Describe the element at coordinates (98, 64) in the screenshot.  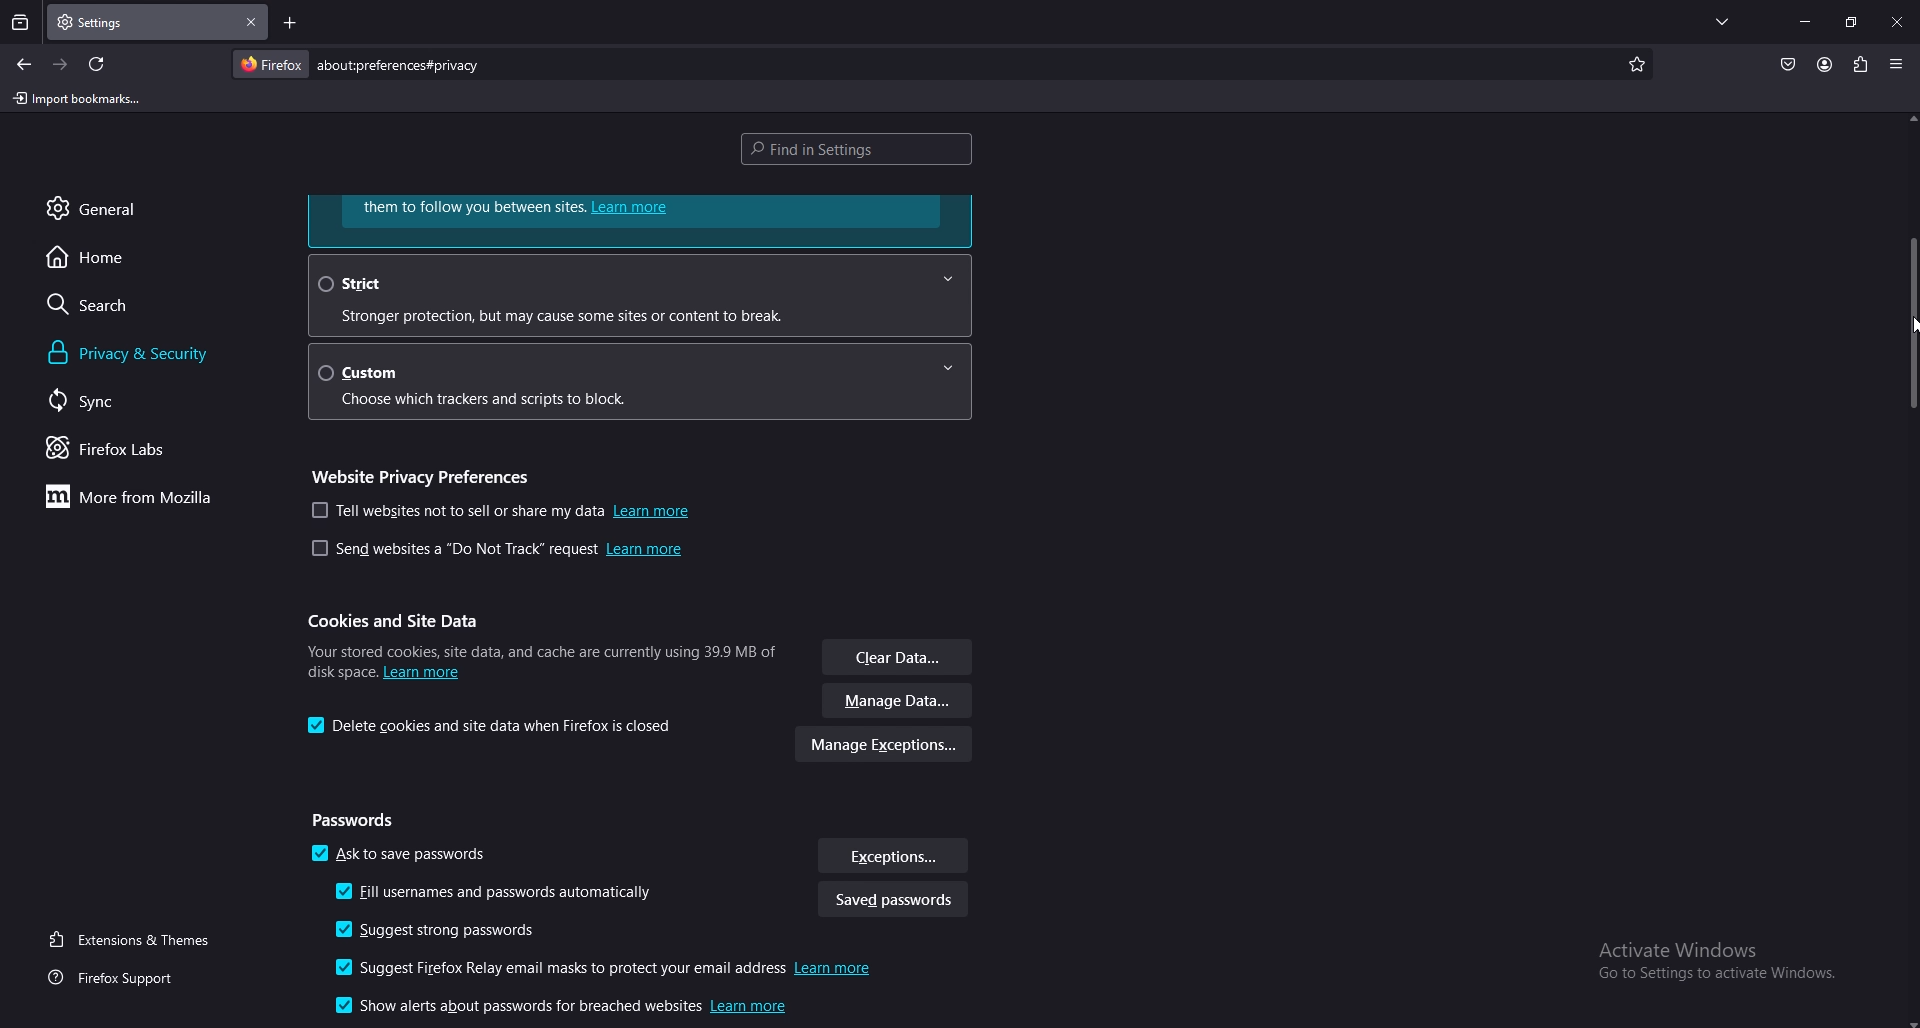
I see `refresh` at that location.